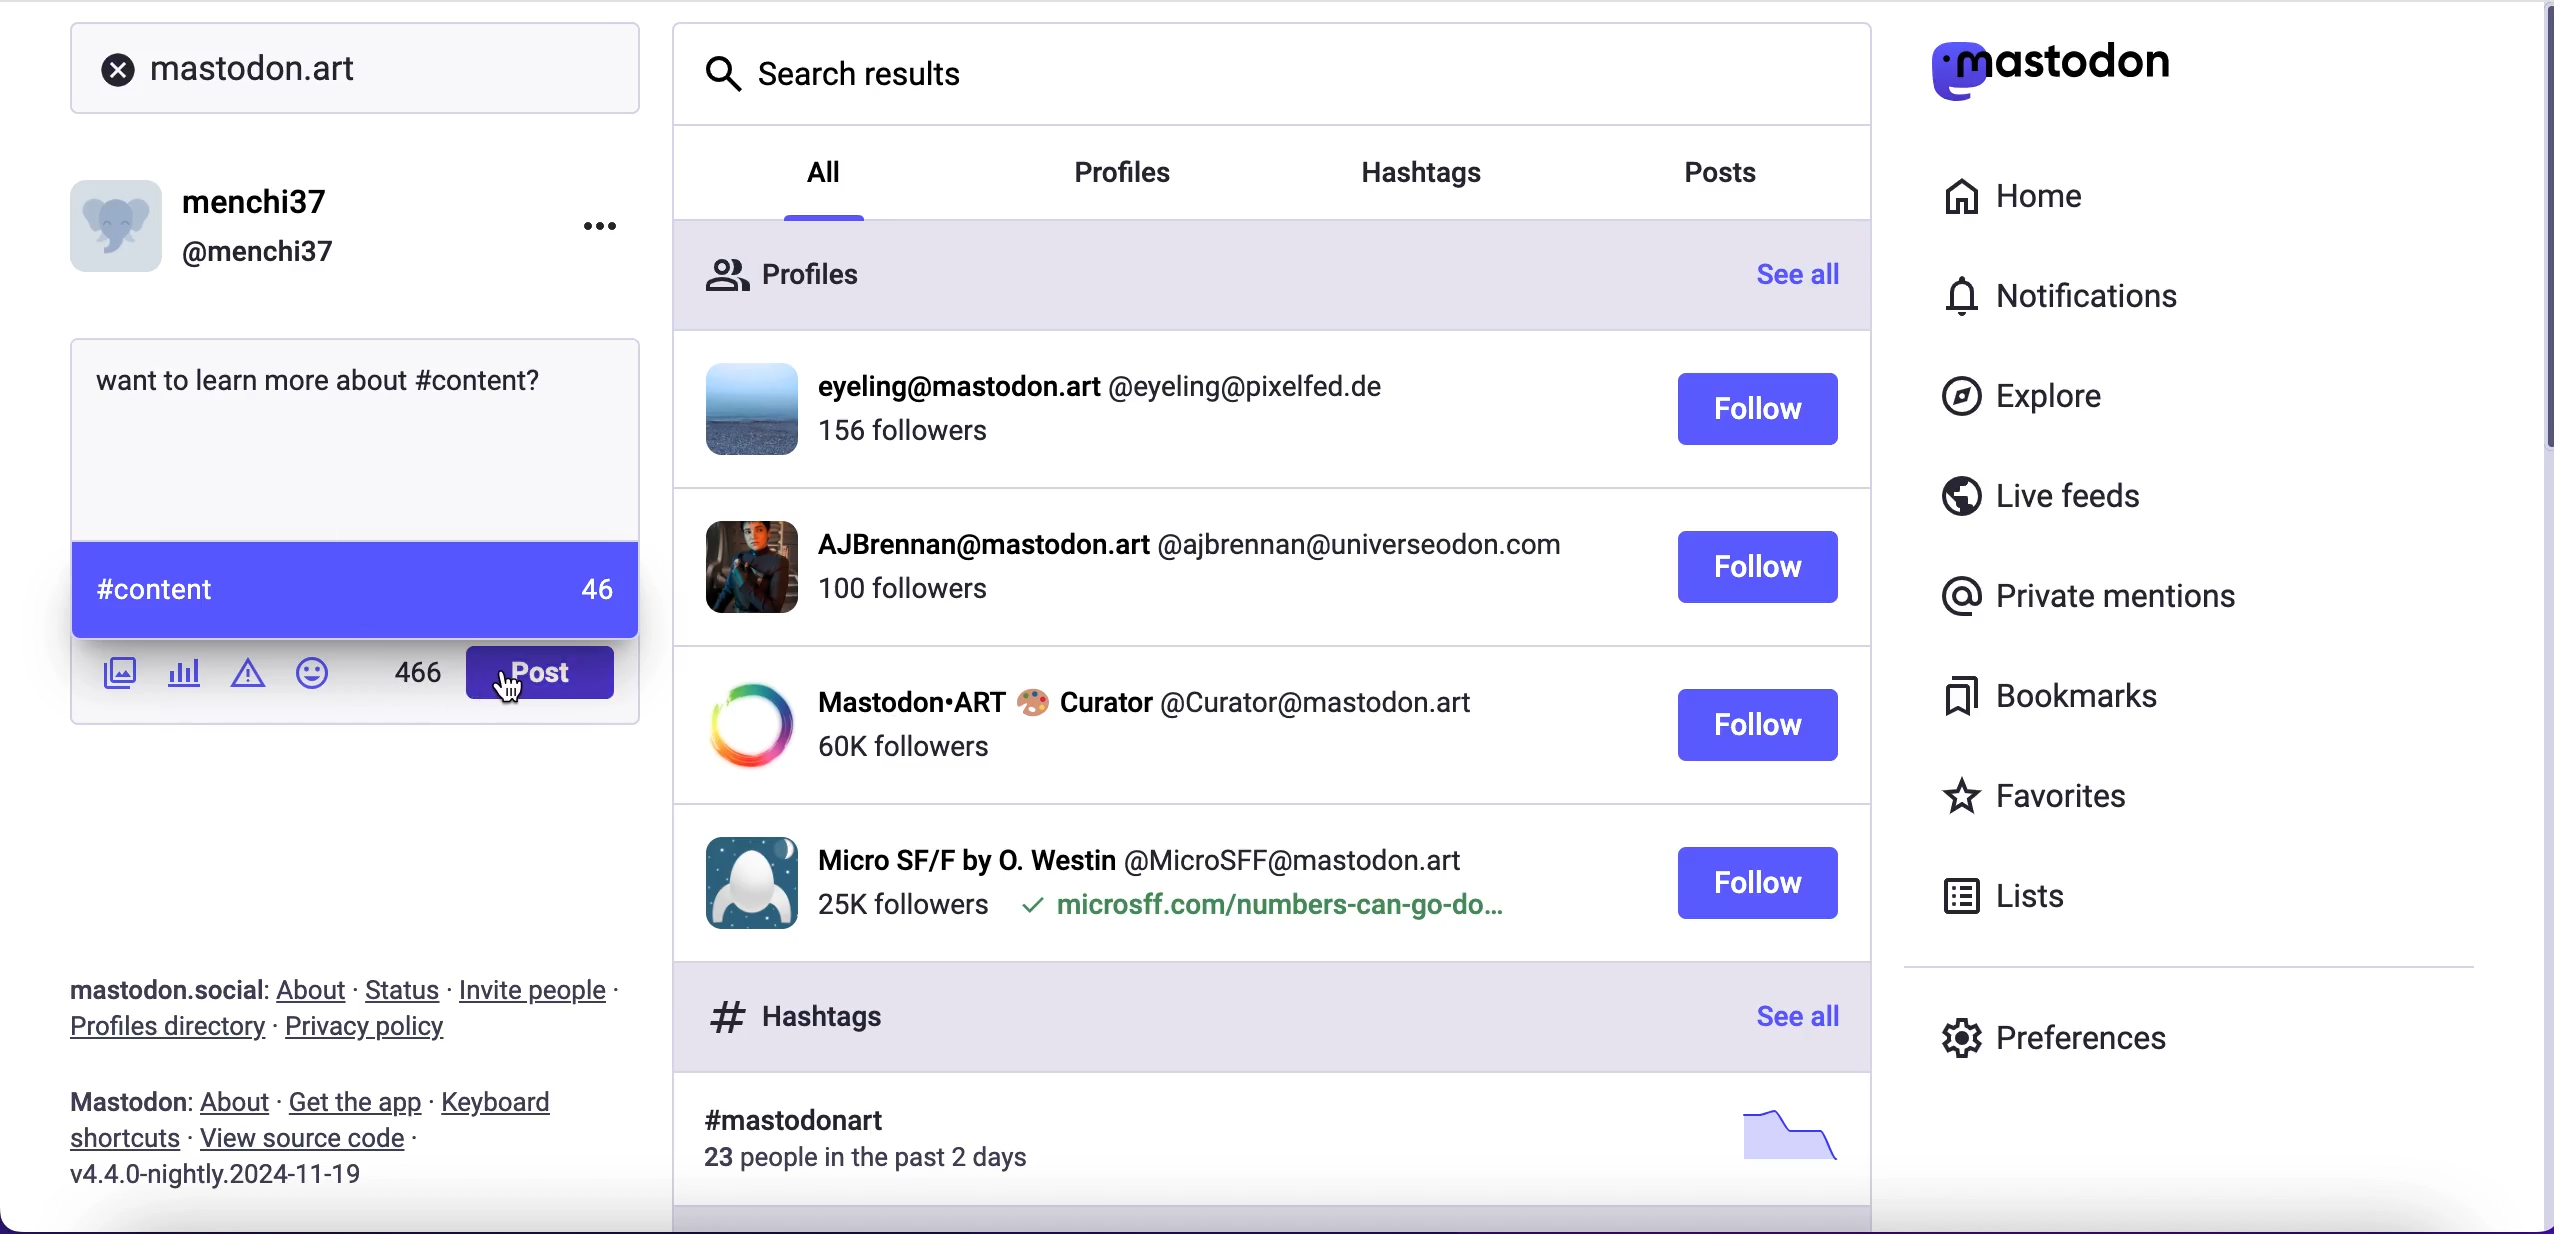 Image resolution: width=2554 pixels, height=1234 pixels. Describe the element at coordinates (511, 688) in the screenshot. I see `cursor` at that location.